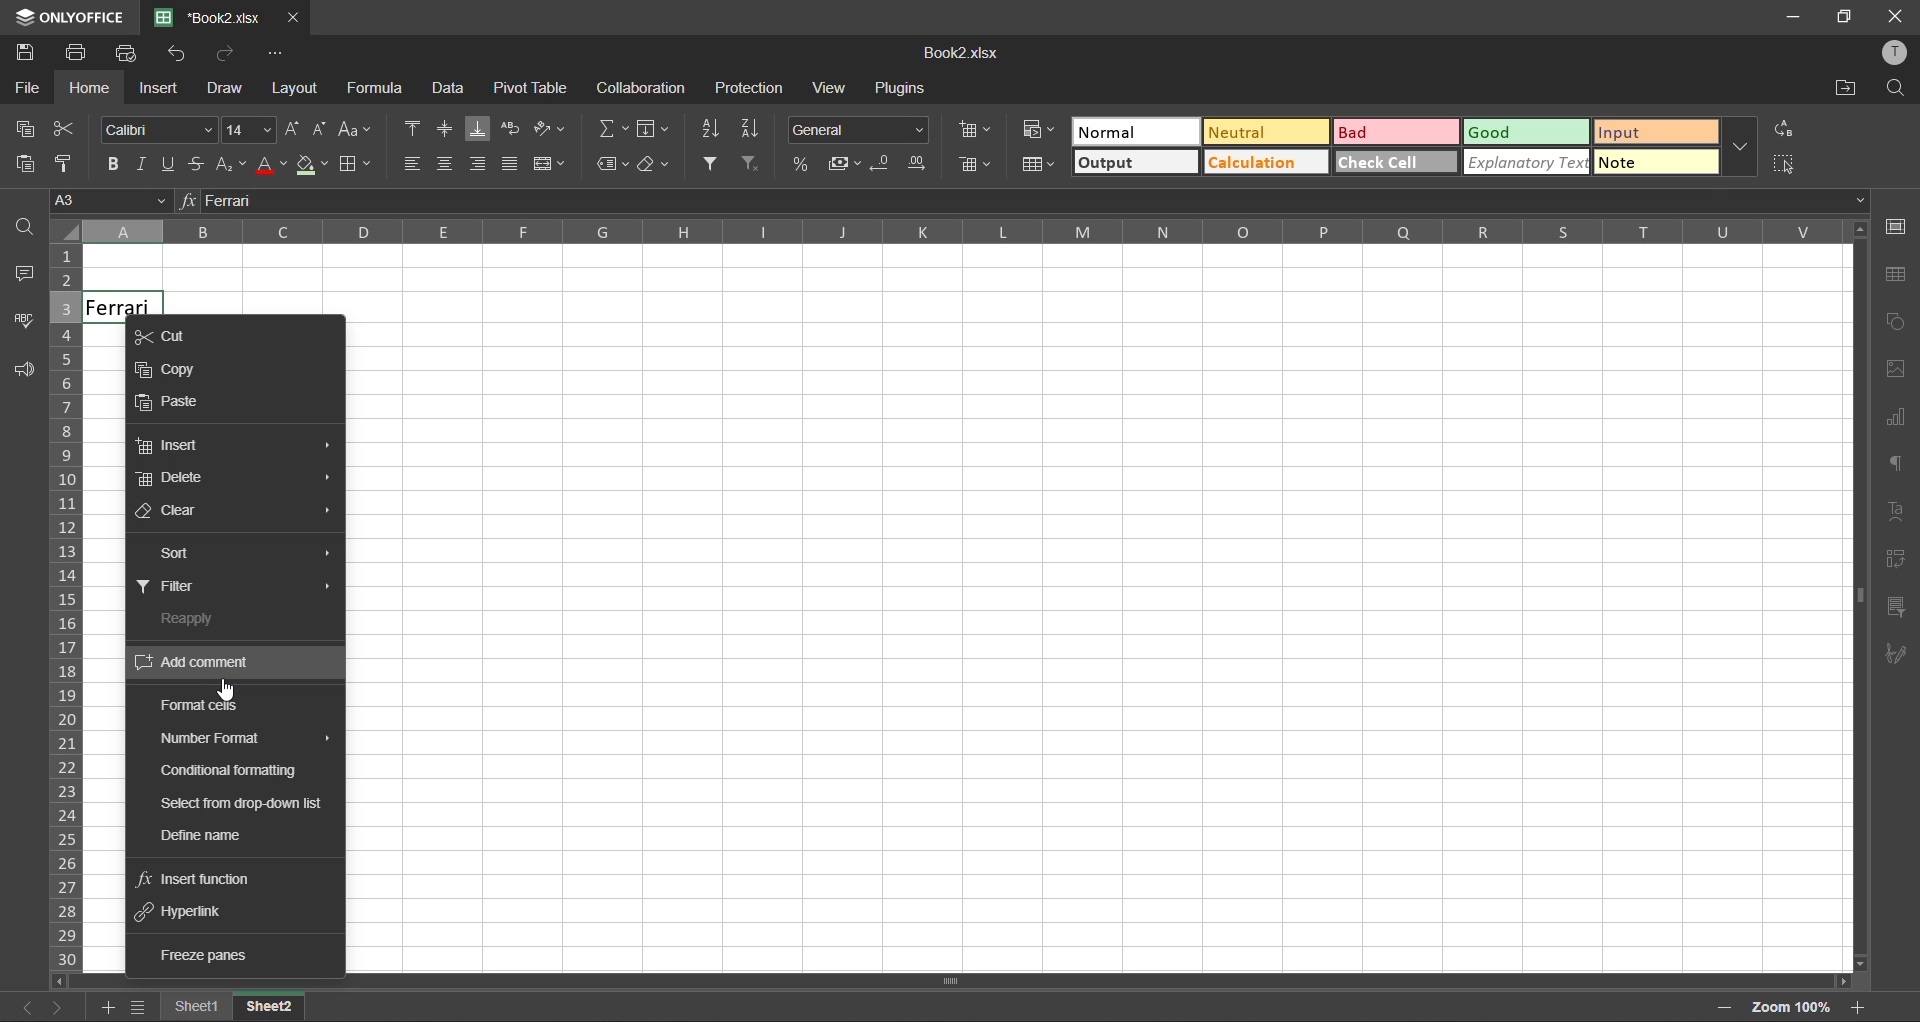 The width and height of the screenshot is (1920, 1022). I want to click on neutral, so click(1257, 131).